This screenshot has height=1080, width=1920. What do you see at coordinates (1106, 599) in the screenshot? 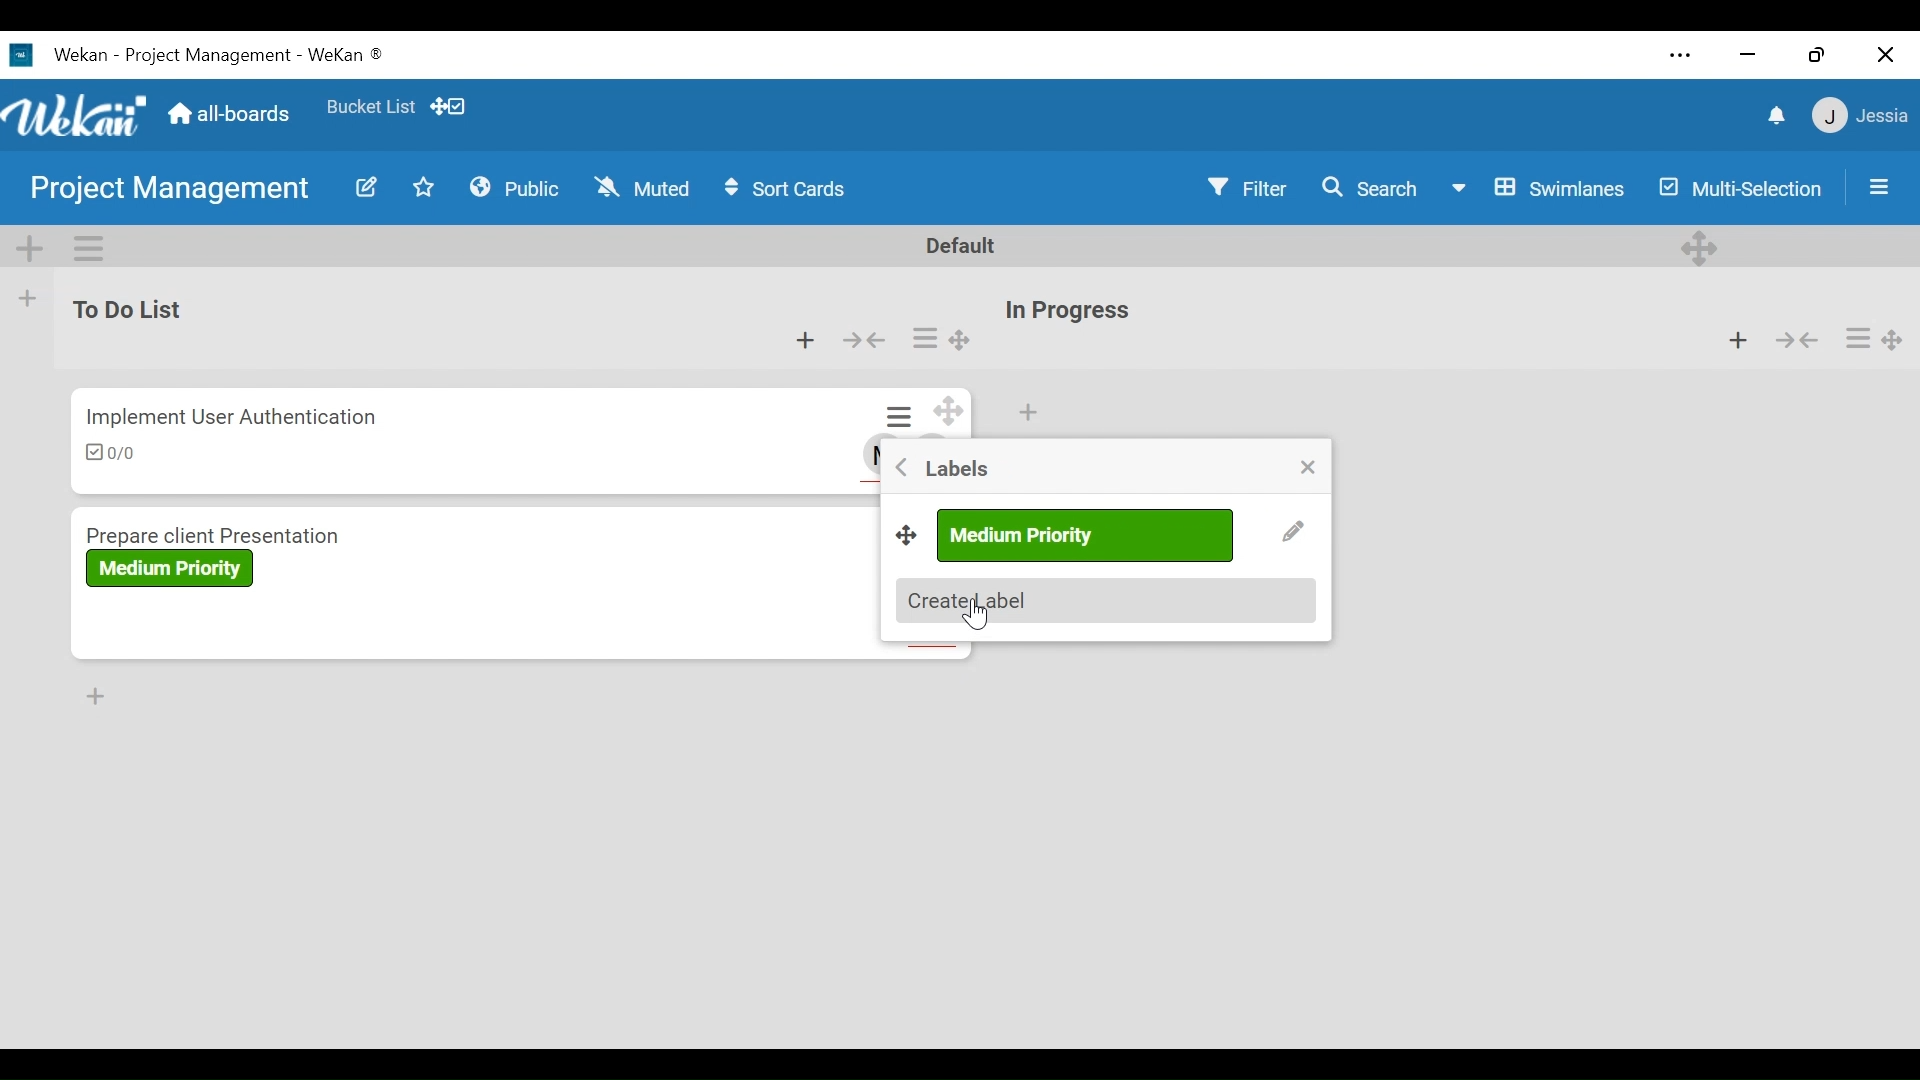
I see `Create labels` at bounding box center [1106, 599].